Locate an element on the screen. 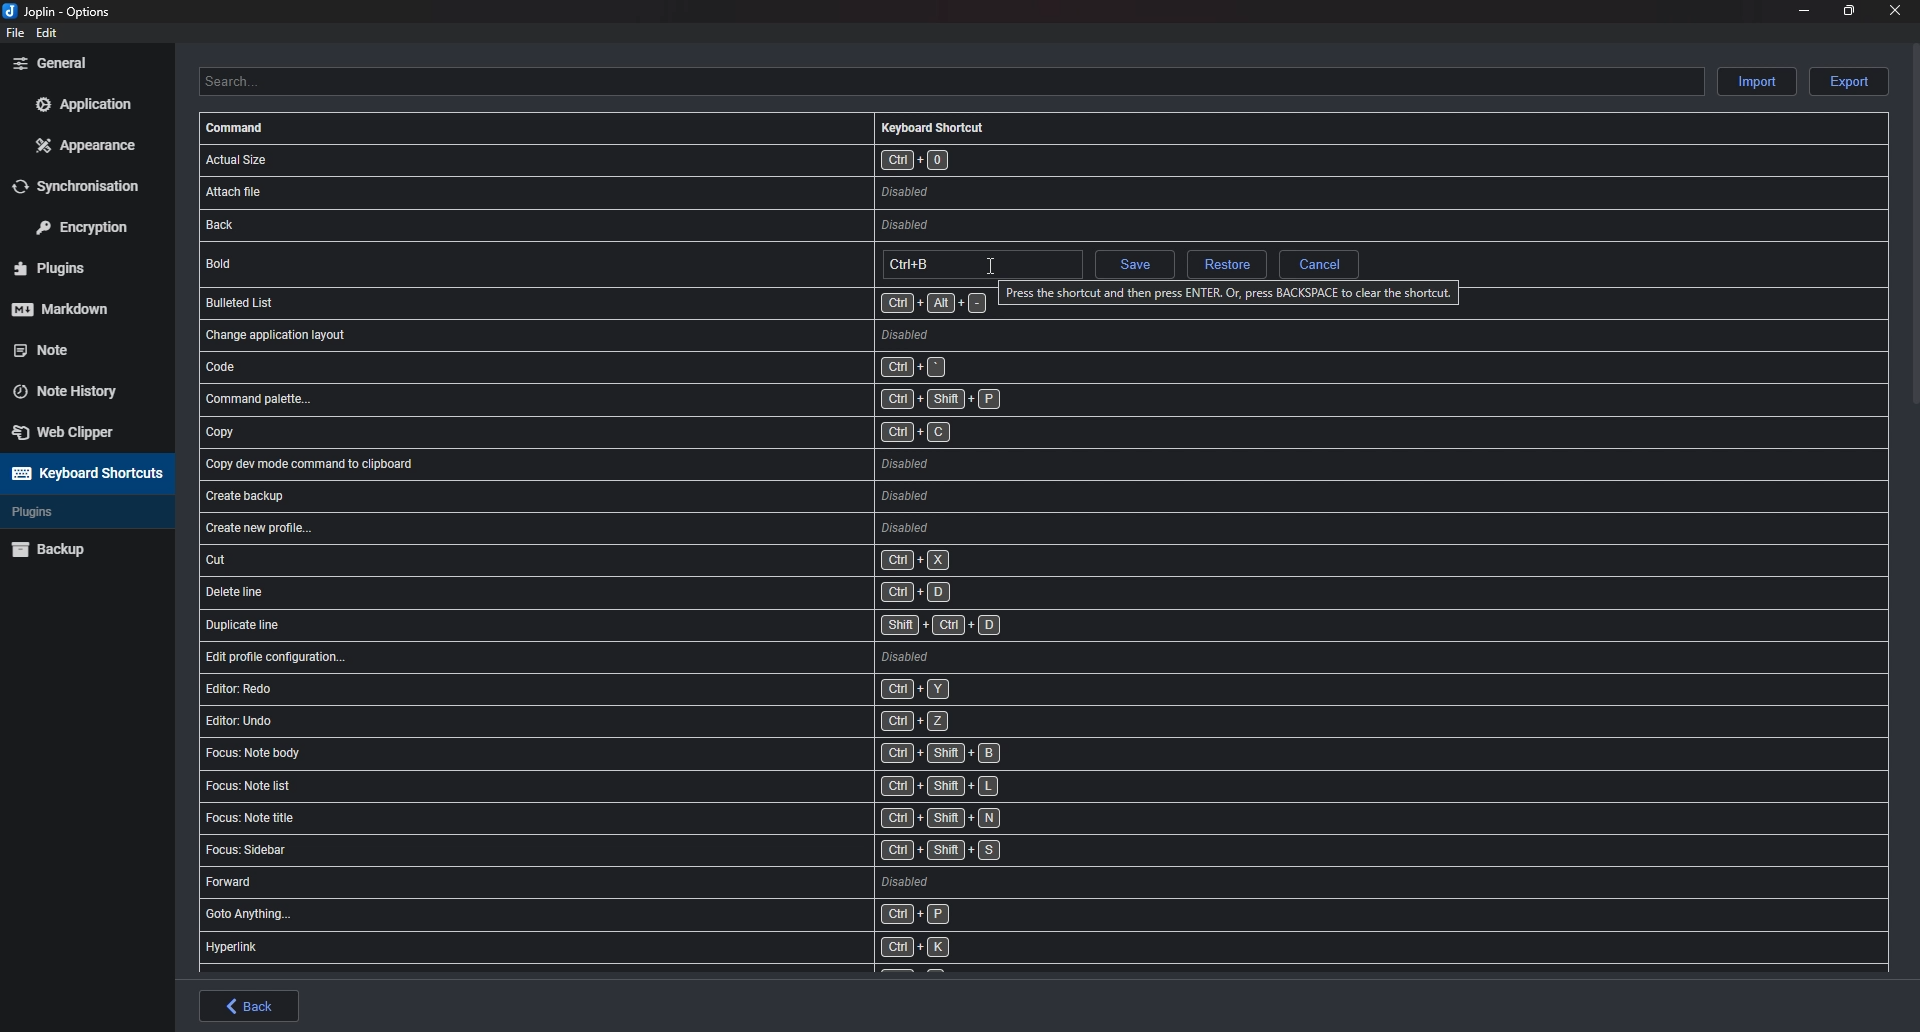  Tooltip is located at coordinates (1233, 292).